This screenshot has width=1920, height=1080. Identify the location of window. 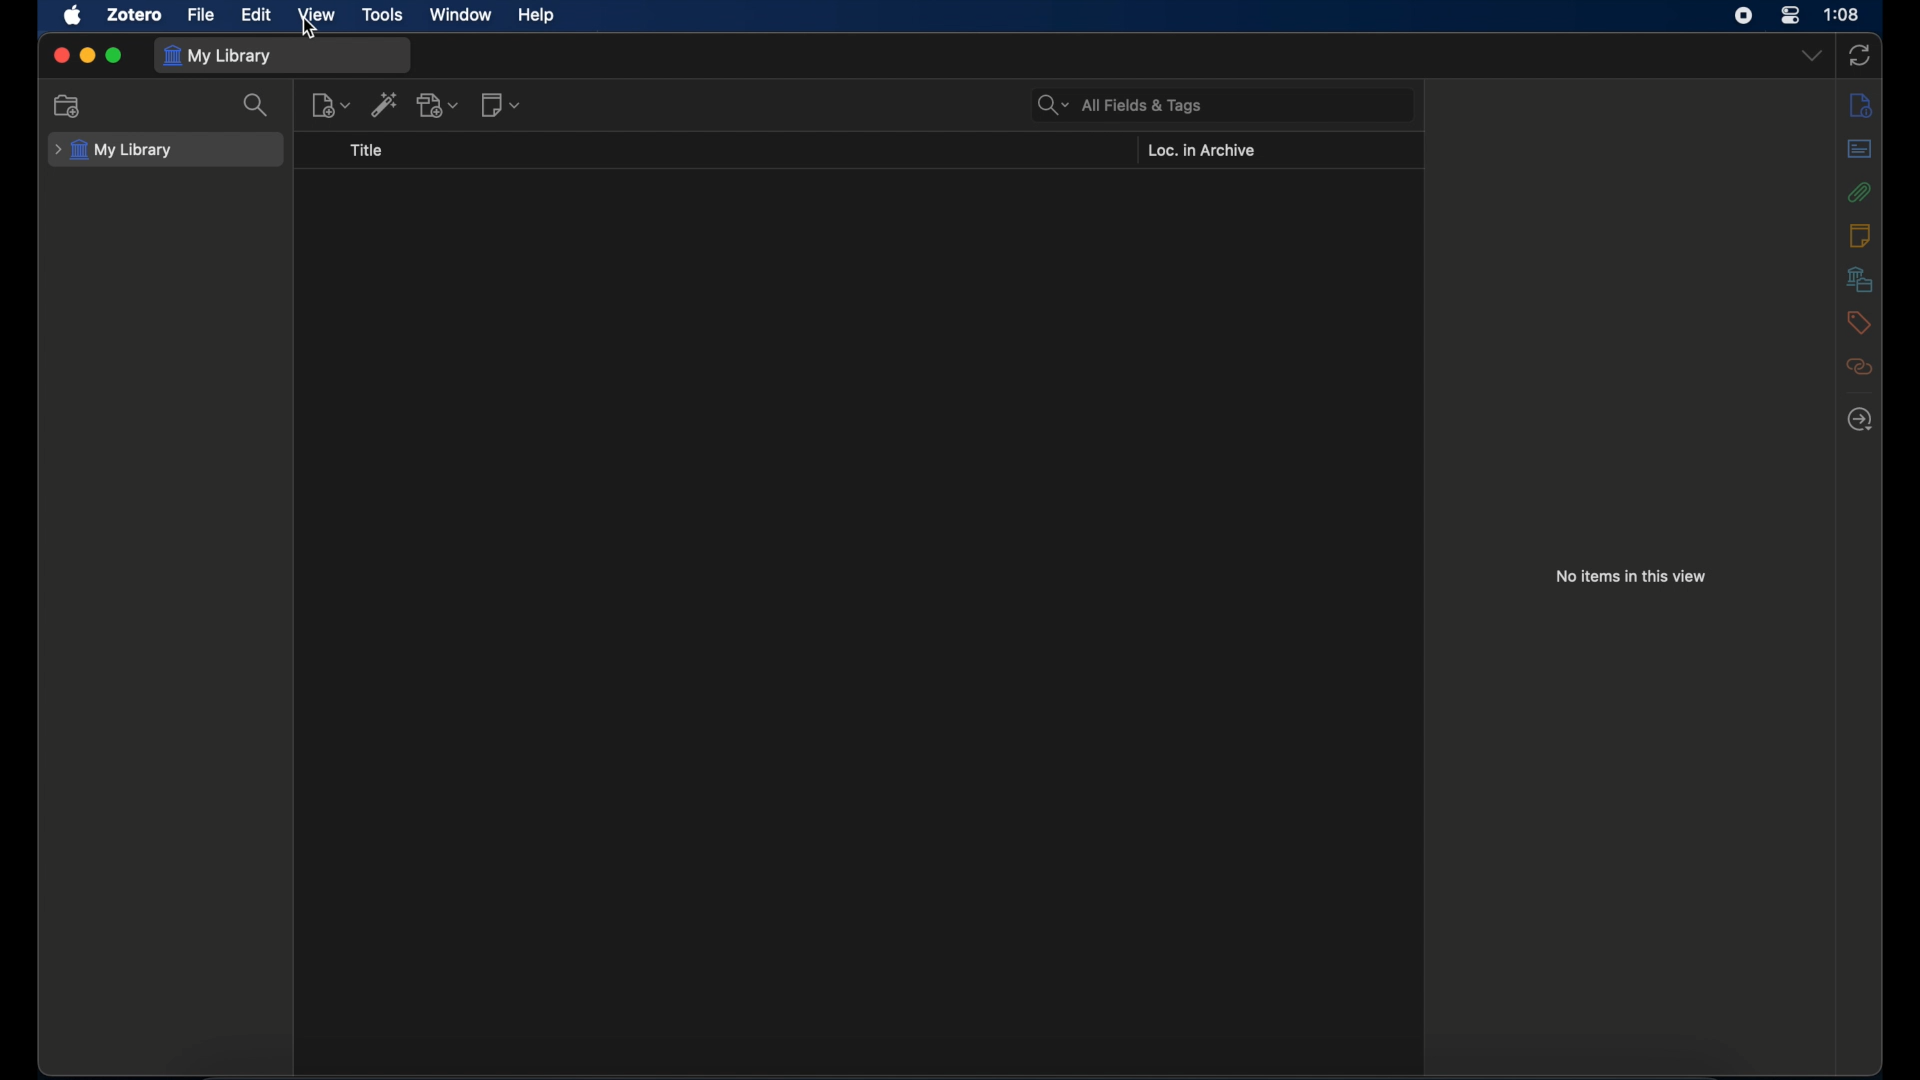
(463, 14).